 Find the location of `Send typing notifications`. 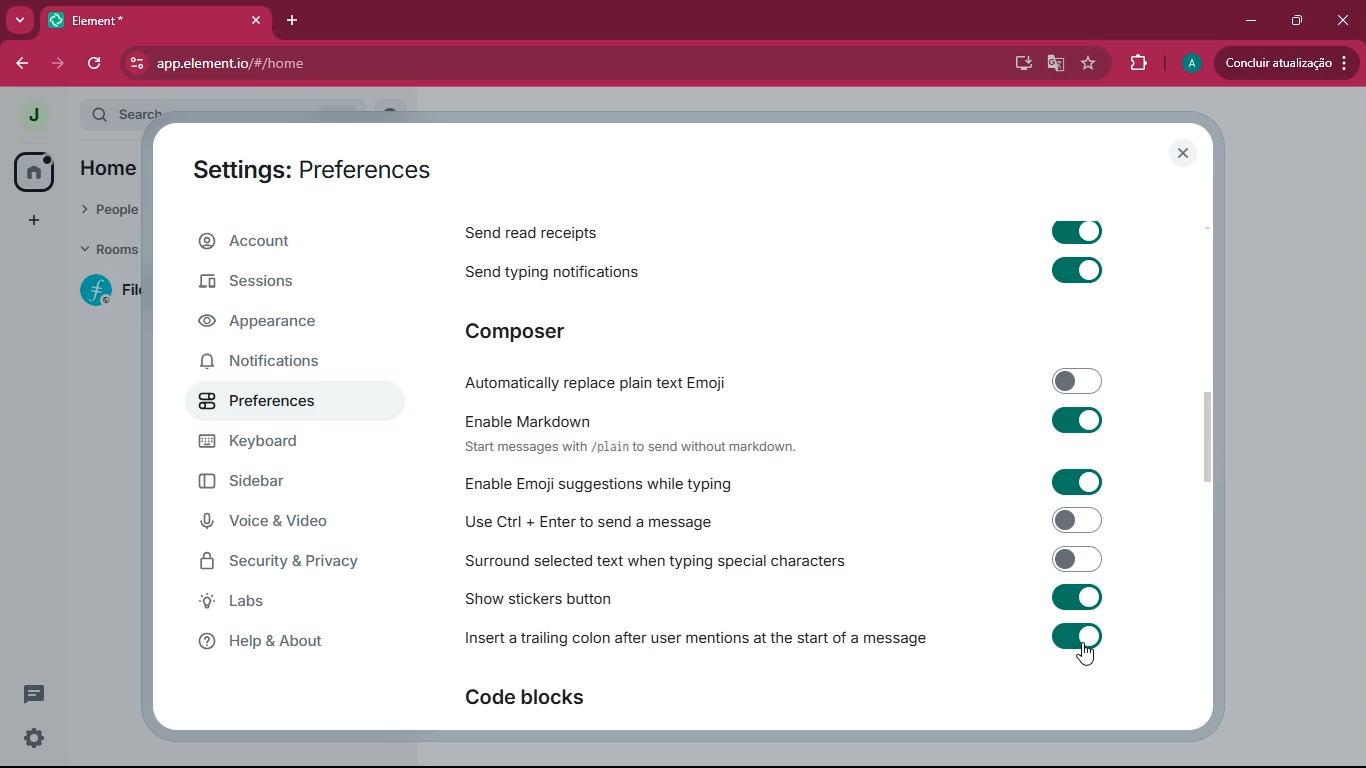

Send typing notifications is located at coordinates (794, 272).